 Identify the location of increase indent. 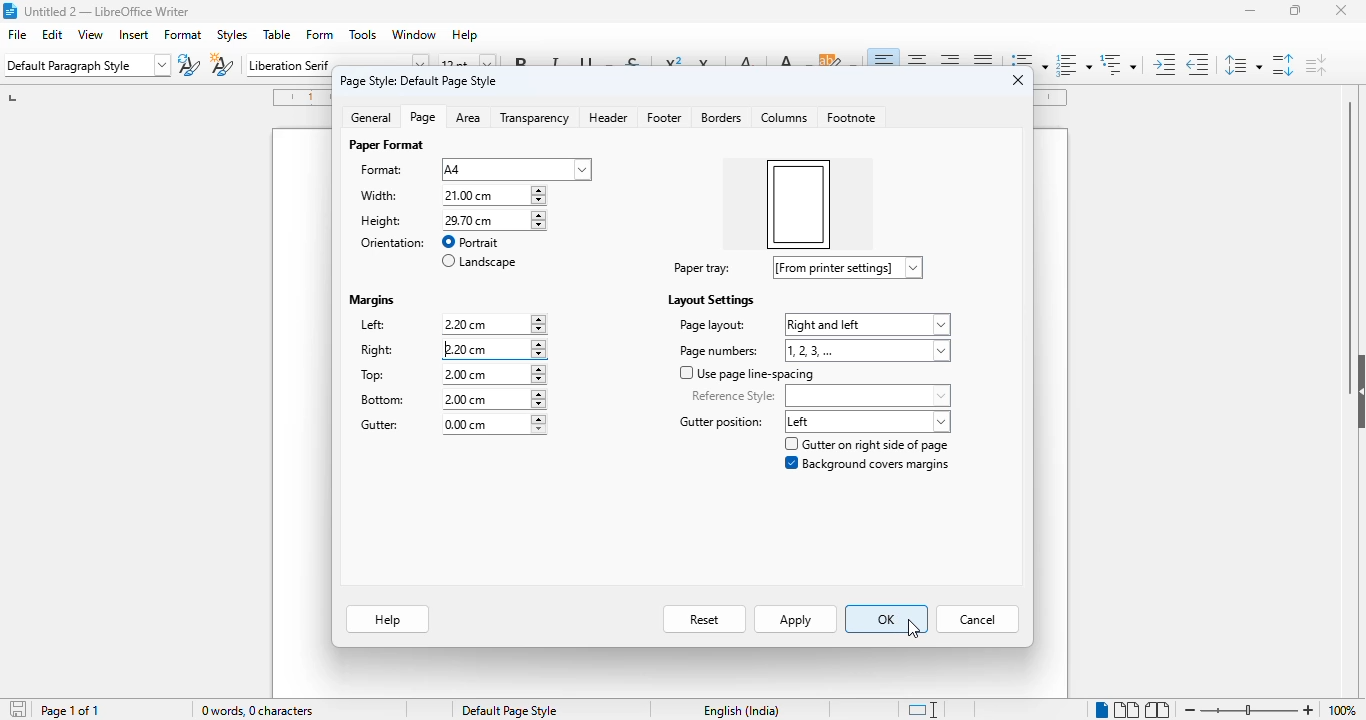
(1165, 65).